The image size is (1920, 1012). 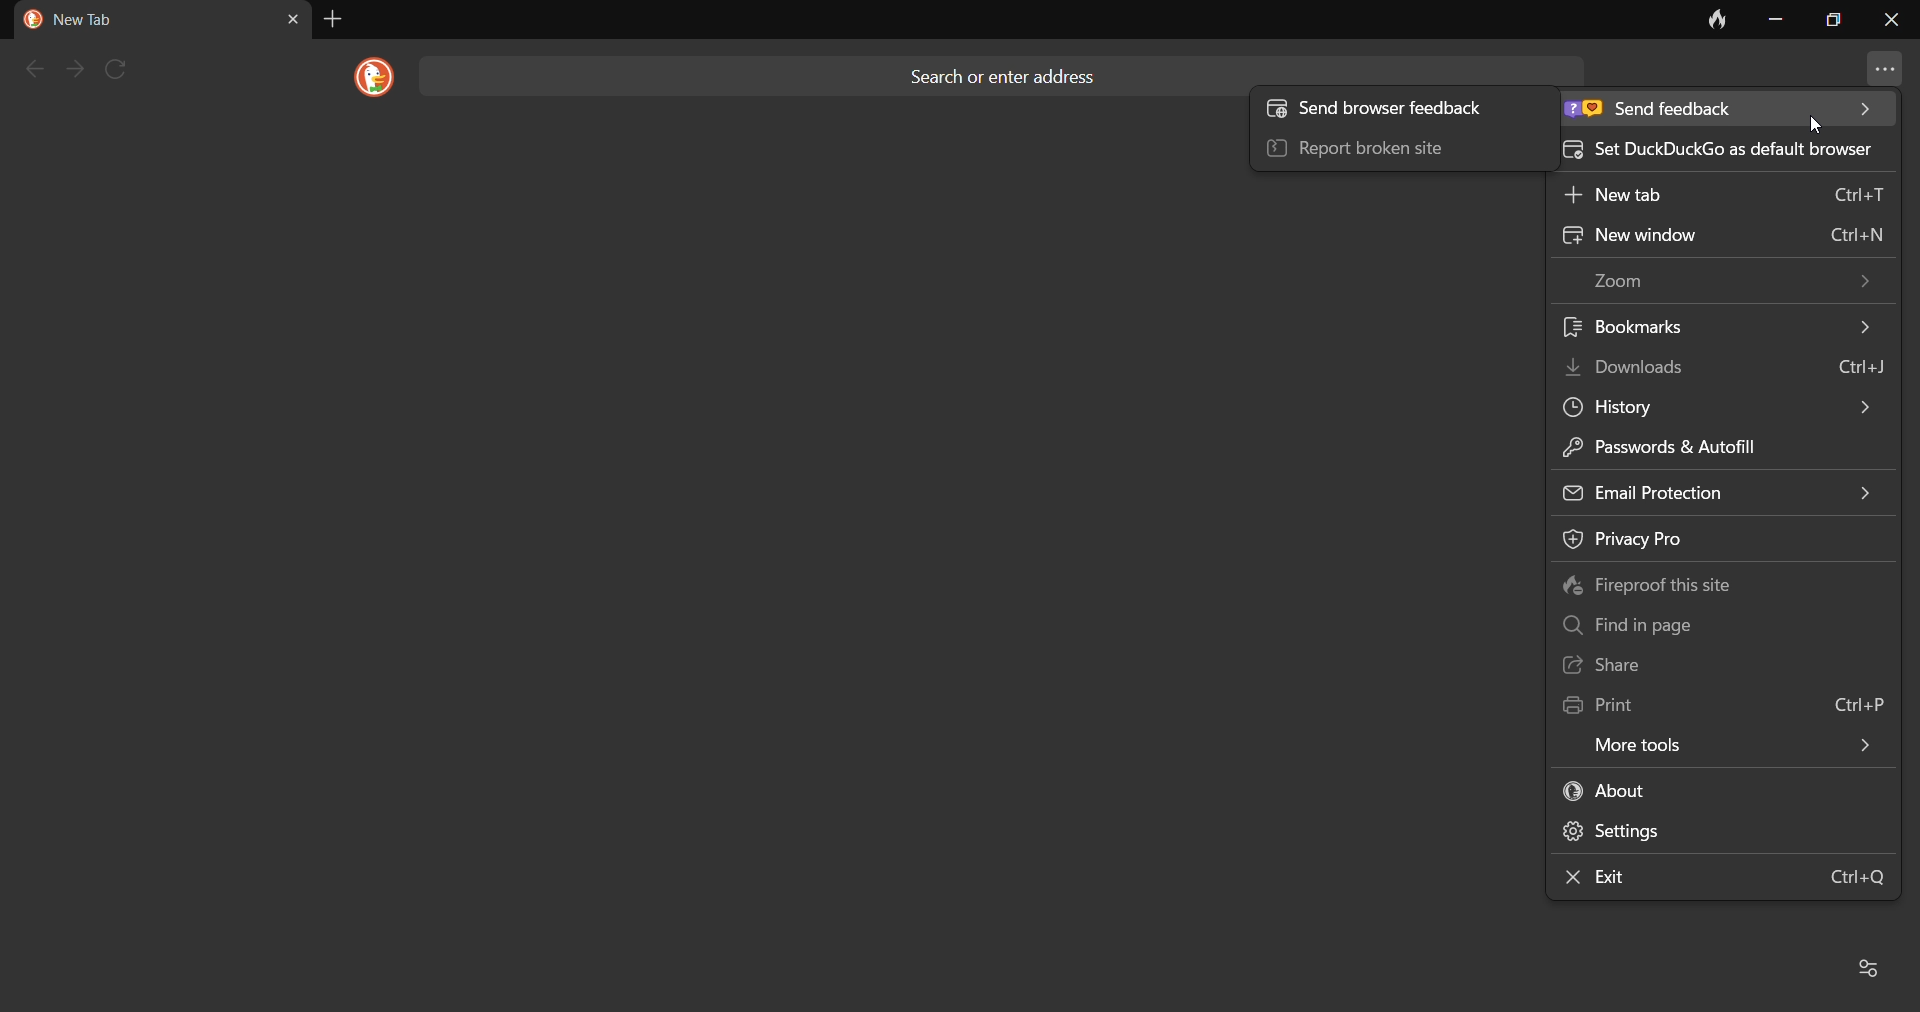 What do you see at coordinates (1730, 743) in the screenshot?
I see `more tools` at bounding box center [1730, 743].